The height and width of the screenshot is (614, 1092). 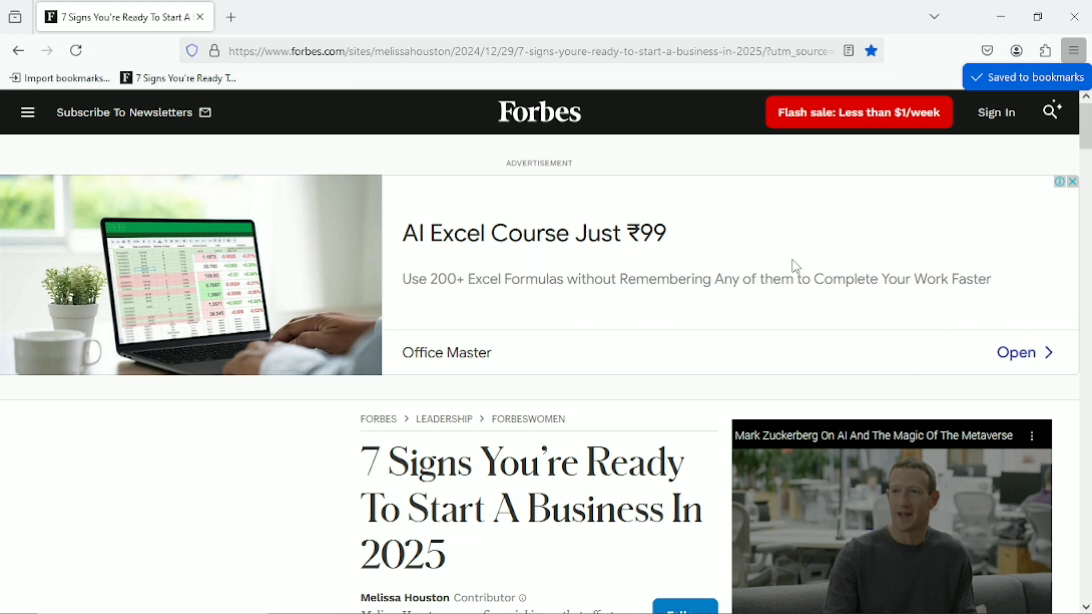 What do you see at coordinates (46, 50) in the screenshot?
I see `Go forward` at bounding box center [46, 50].